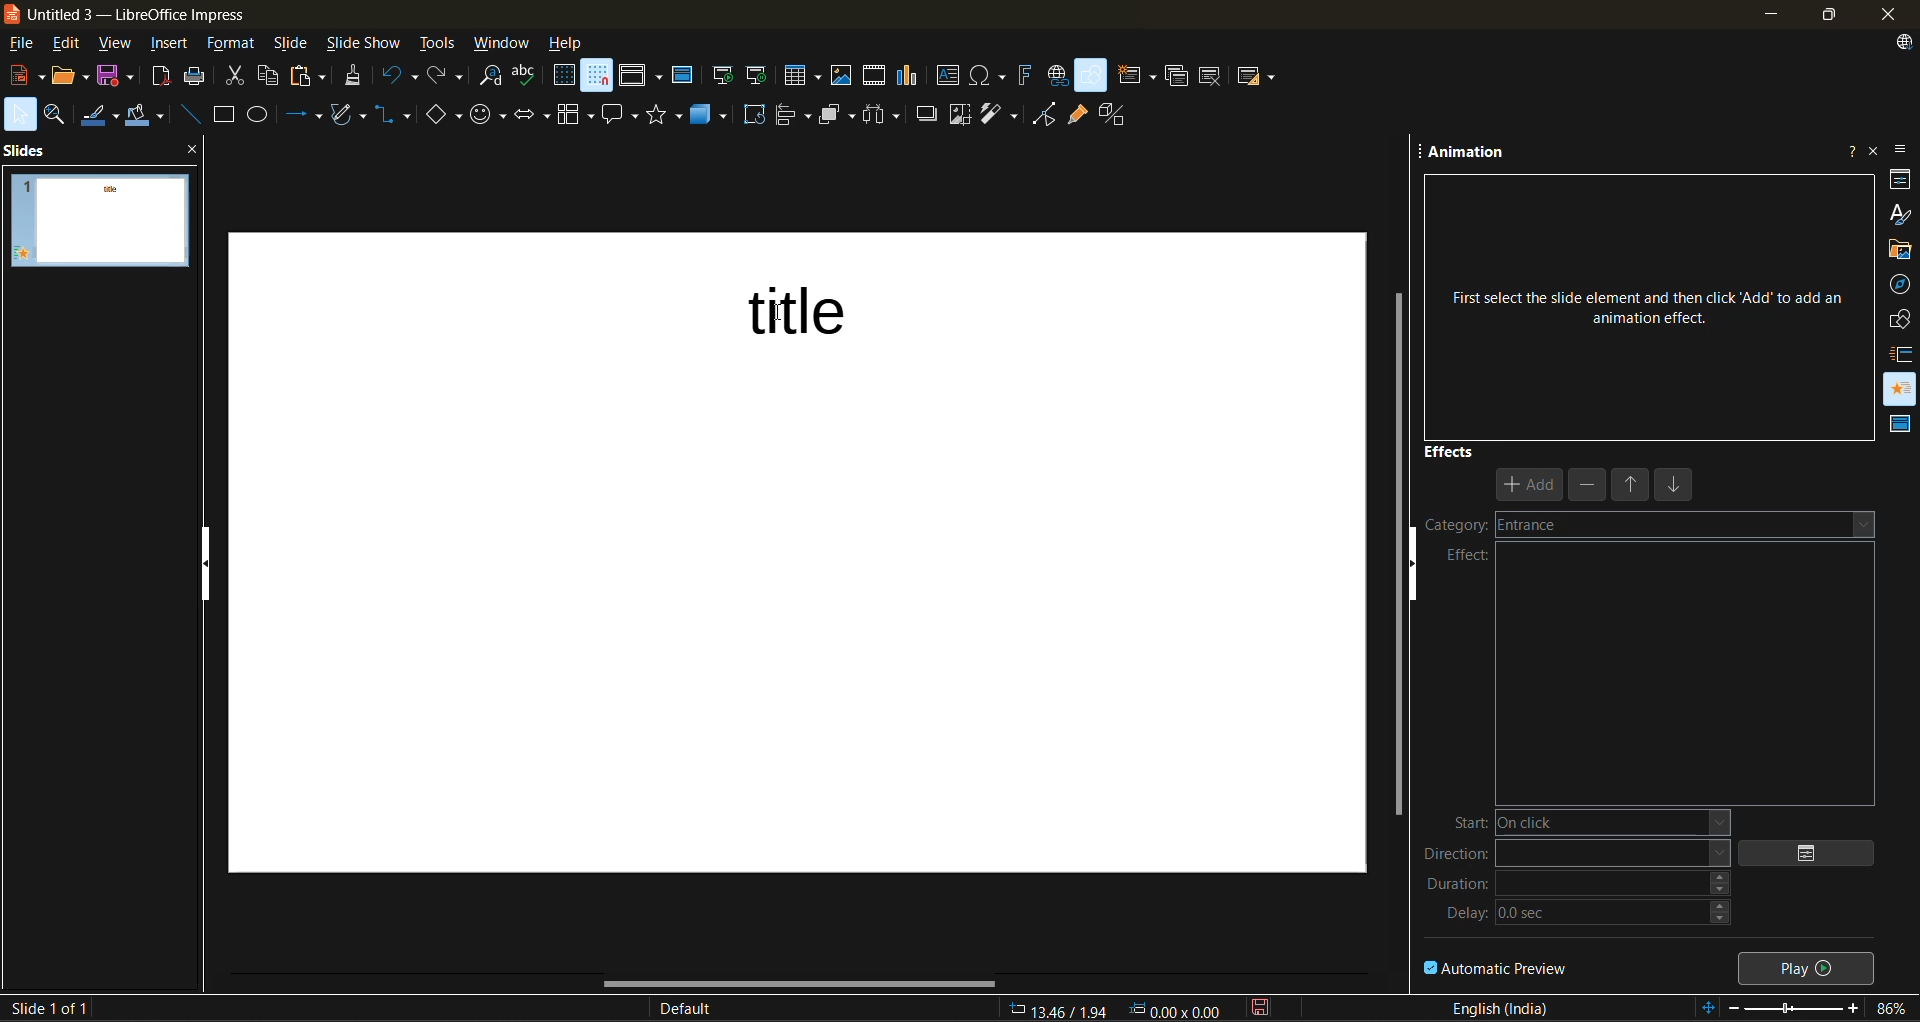 This screenshot has height=1022, width=1920. What do you see at coordinates (961, 115) in the screenshot?
I see `crop image` at bounding box center [961, 115].